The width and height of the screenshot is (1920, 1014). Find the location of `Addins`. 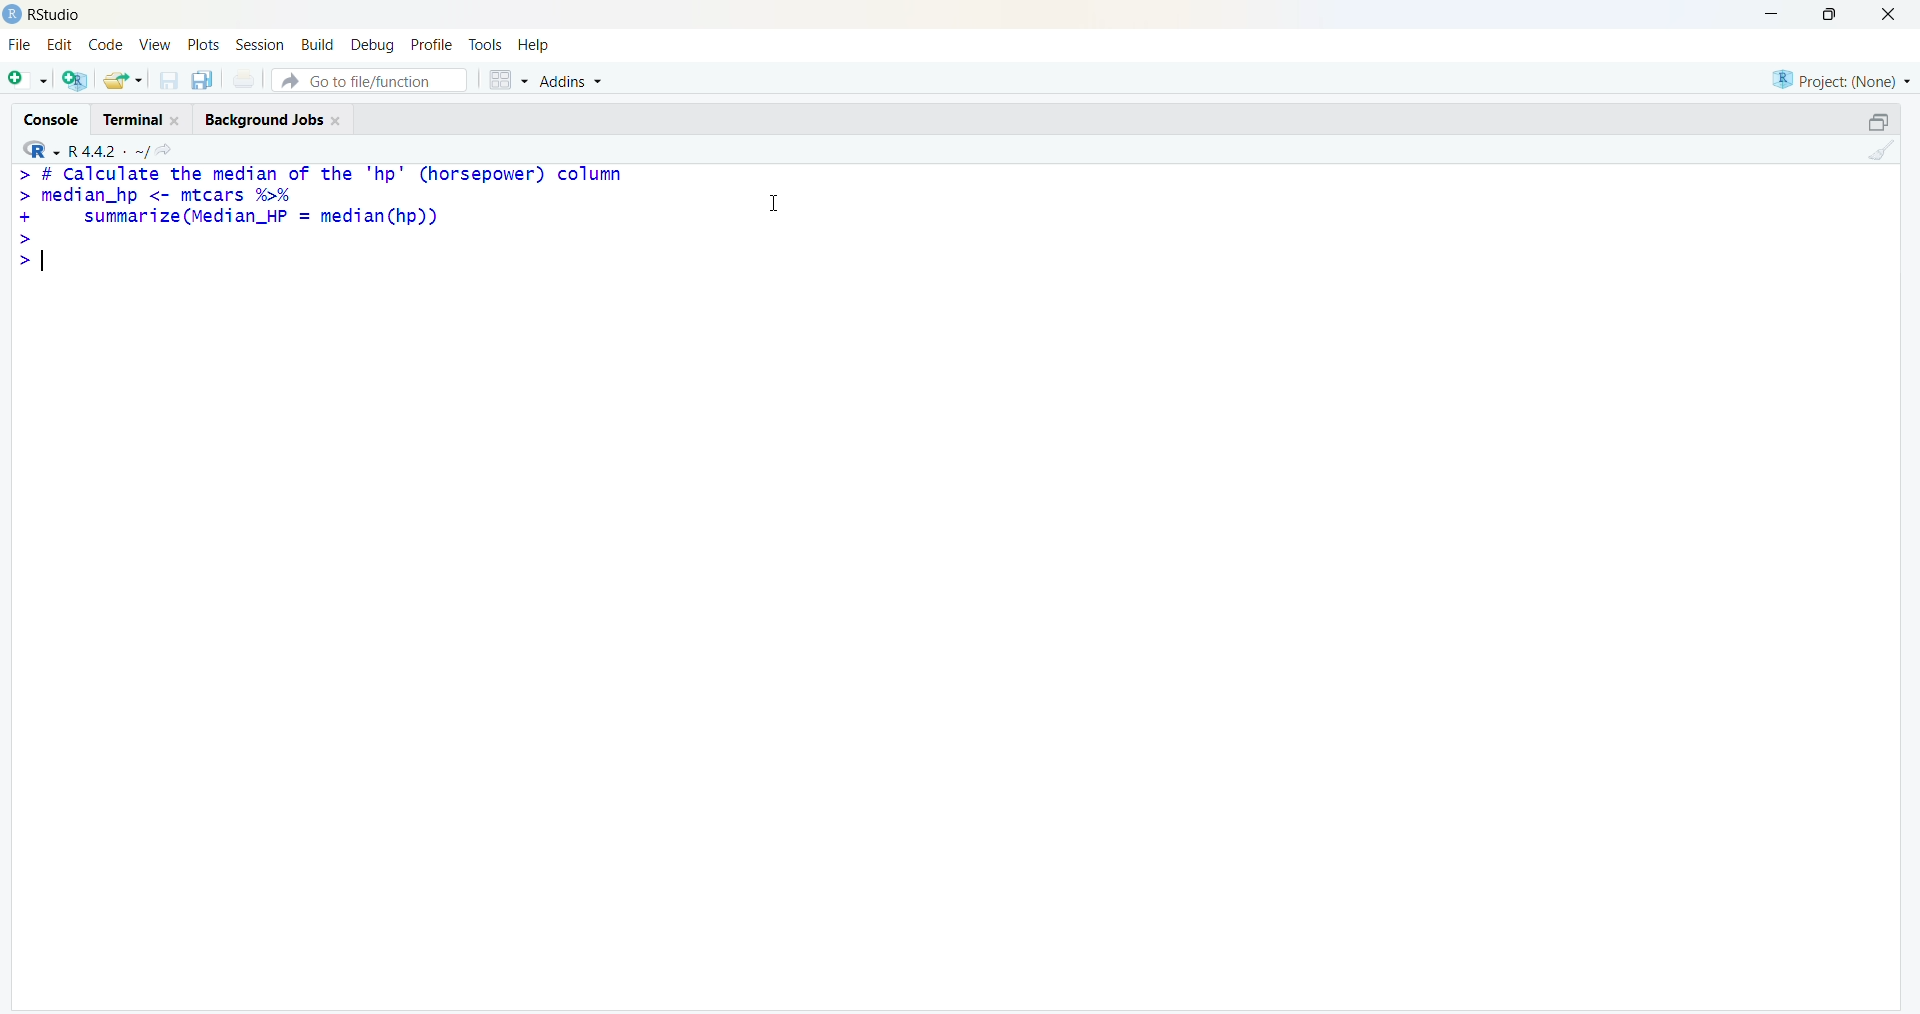

Addins is located at coordinates (572, 80).